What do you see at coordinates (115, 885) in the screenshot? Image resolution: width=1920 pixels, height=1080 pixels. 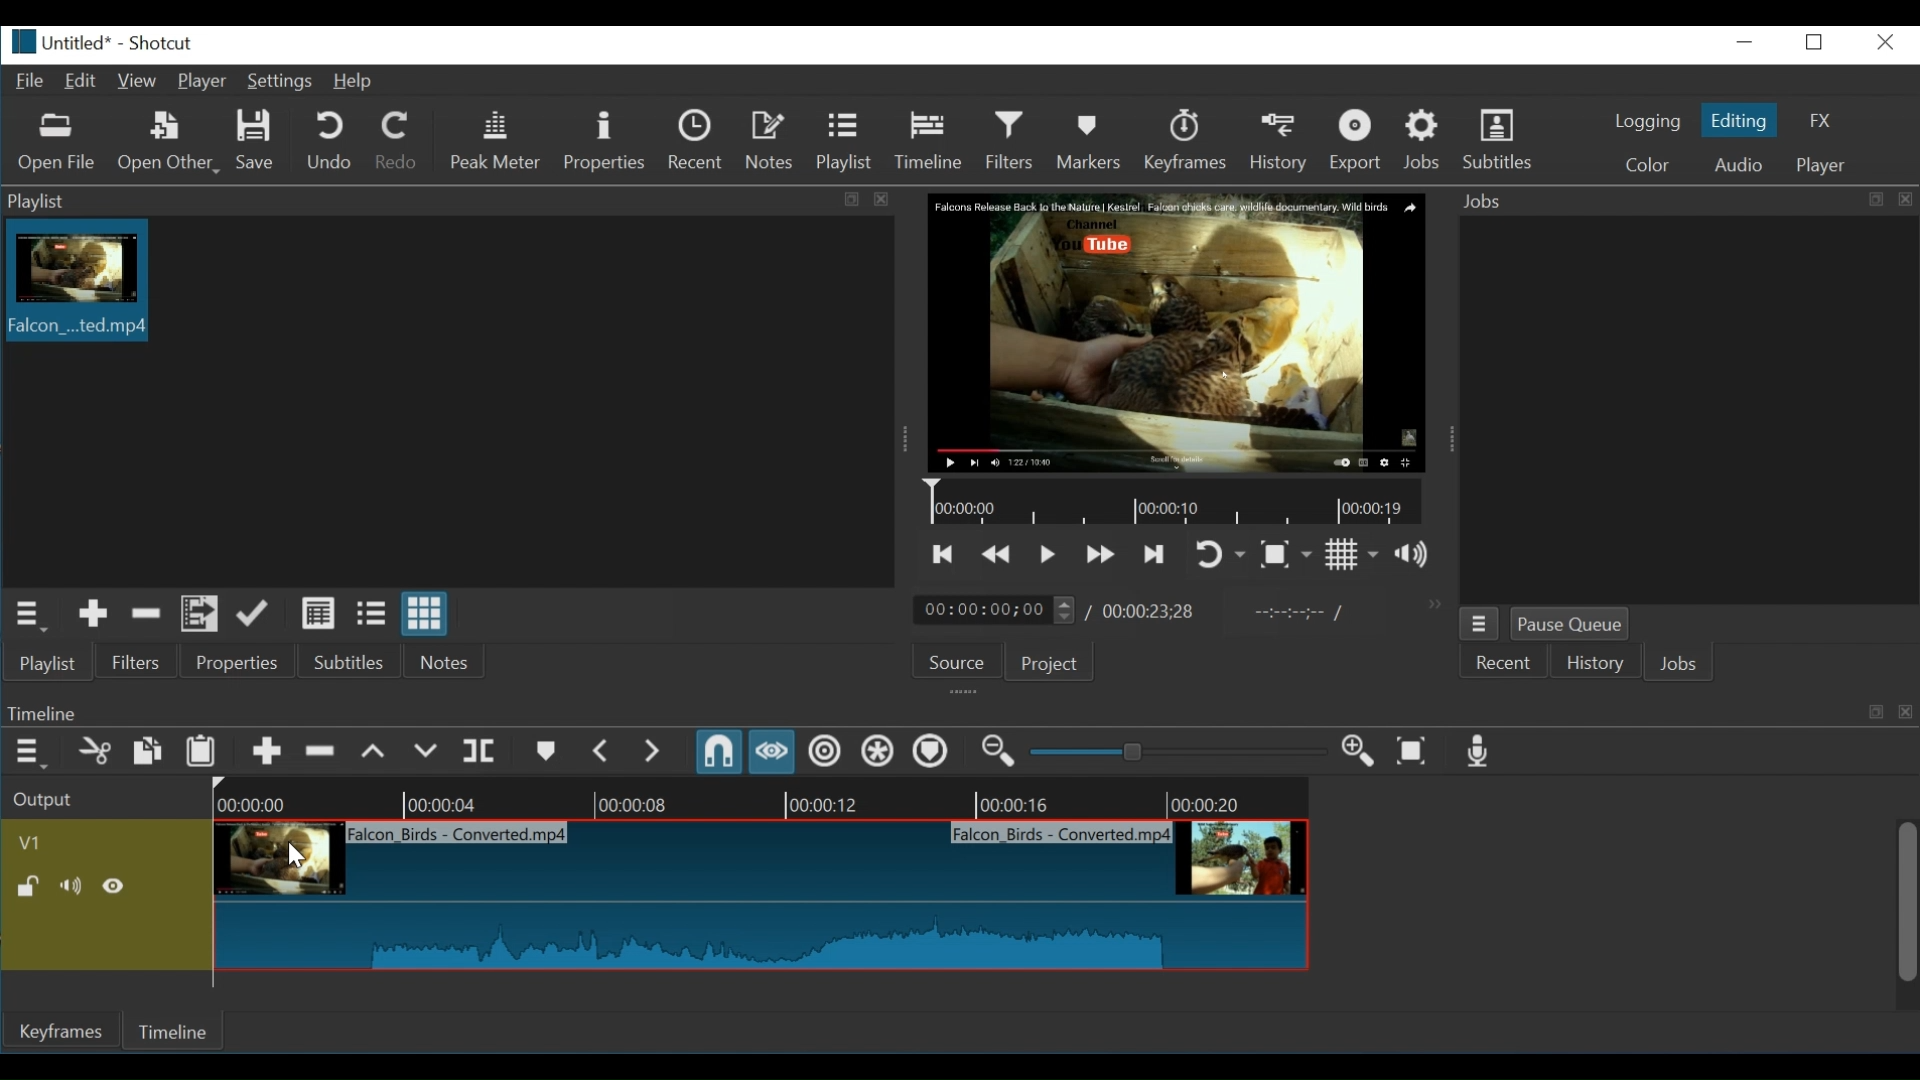 I see `(un)hide` at bounding box center [115, 885].